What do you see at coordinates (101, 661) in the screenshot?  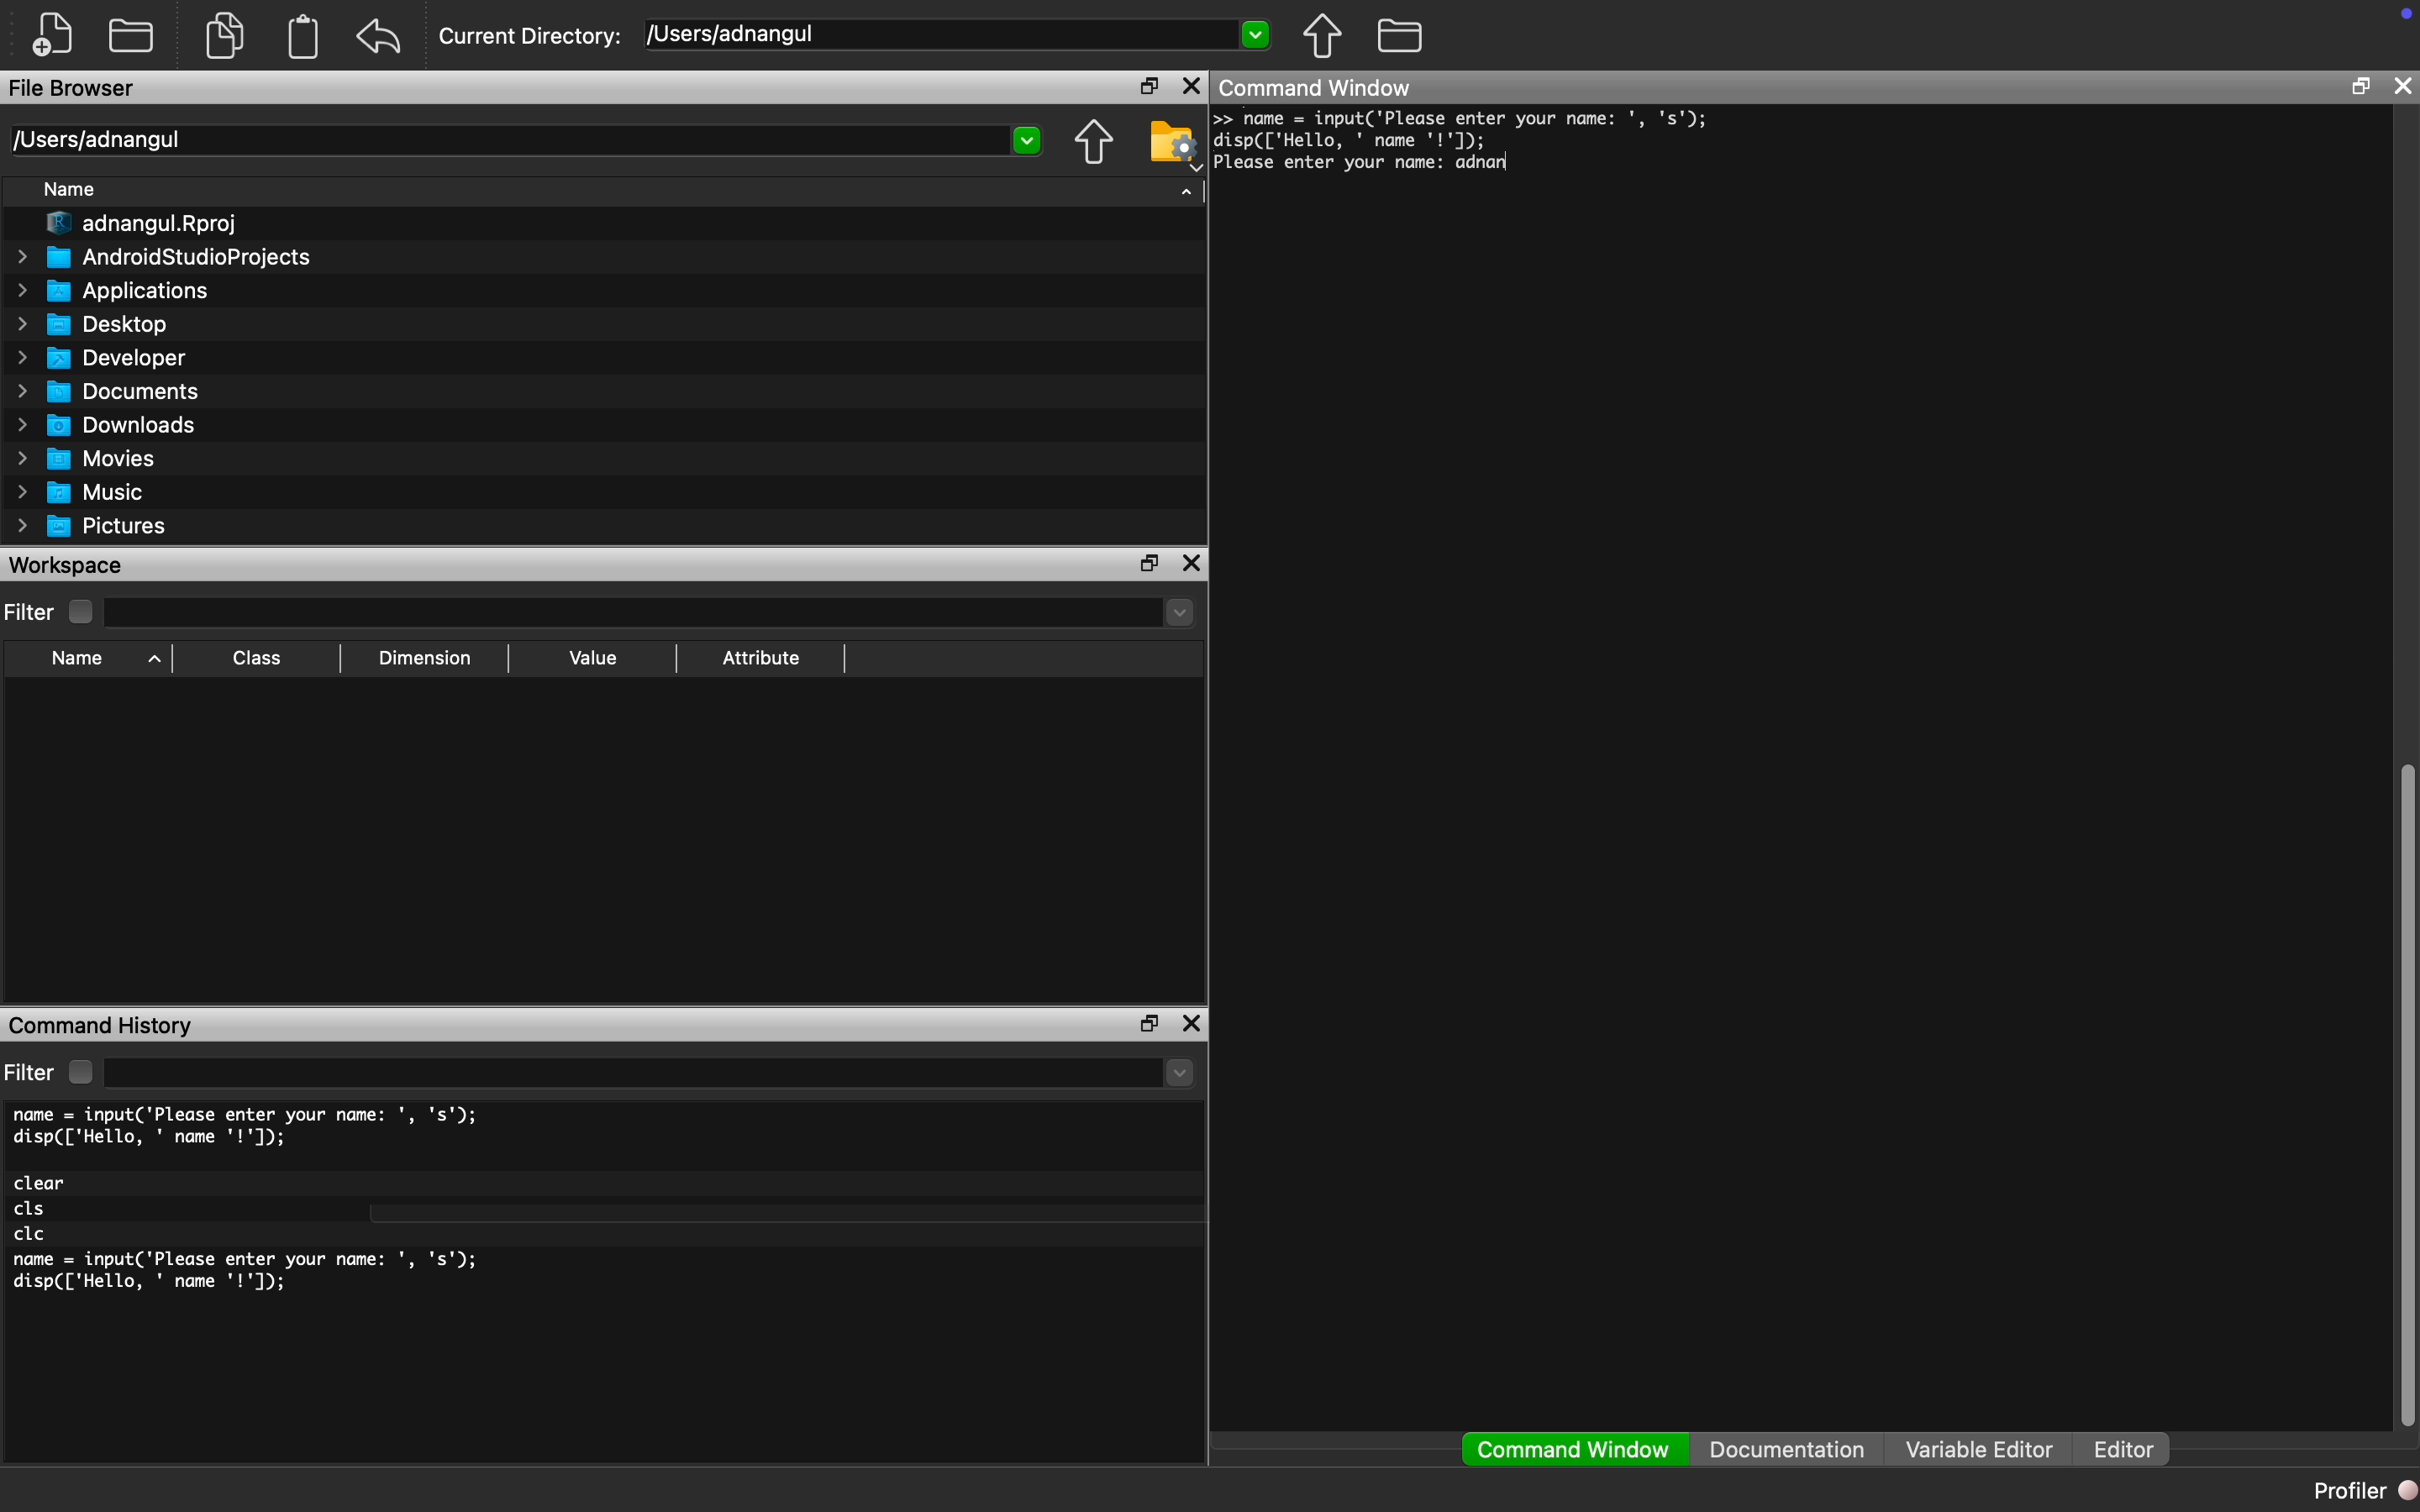 I see `Name ` at bounding box center [101, 661].